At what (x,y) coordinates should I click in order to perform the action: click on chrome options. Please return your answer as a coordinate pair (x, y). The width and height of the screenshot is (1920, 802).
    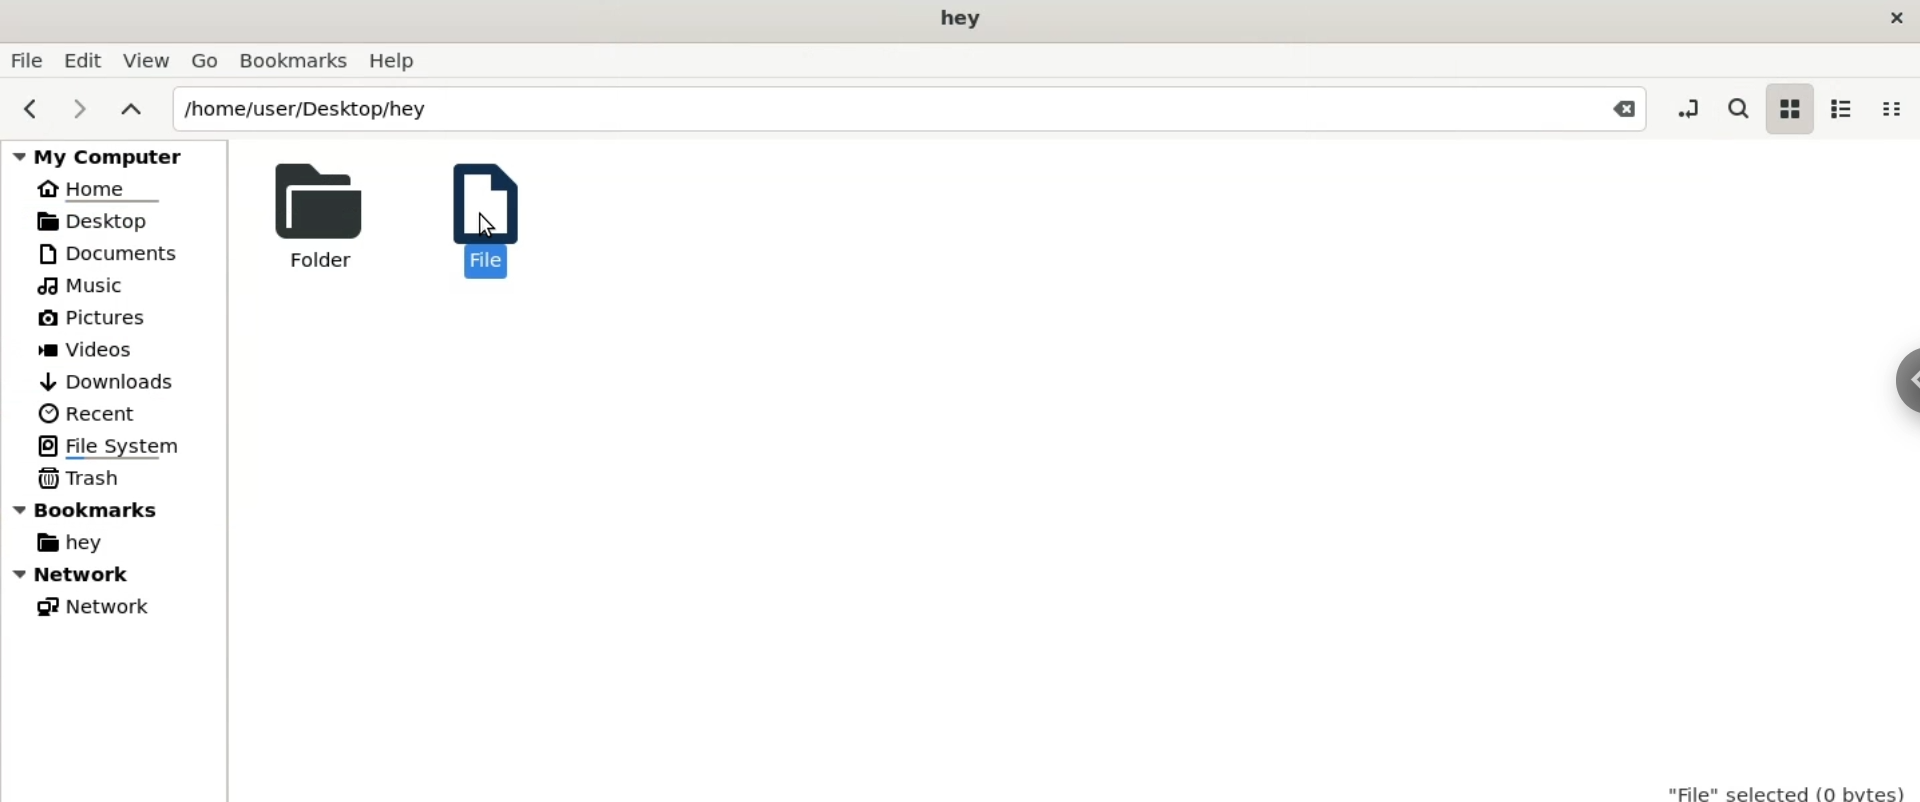
    Looking at the image, I should click on (1903, 387).